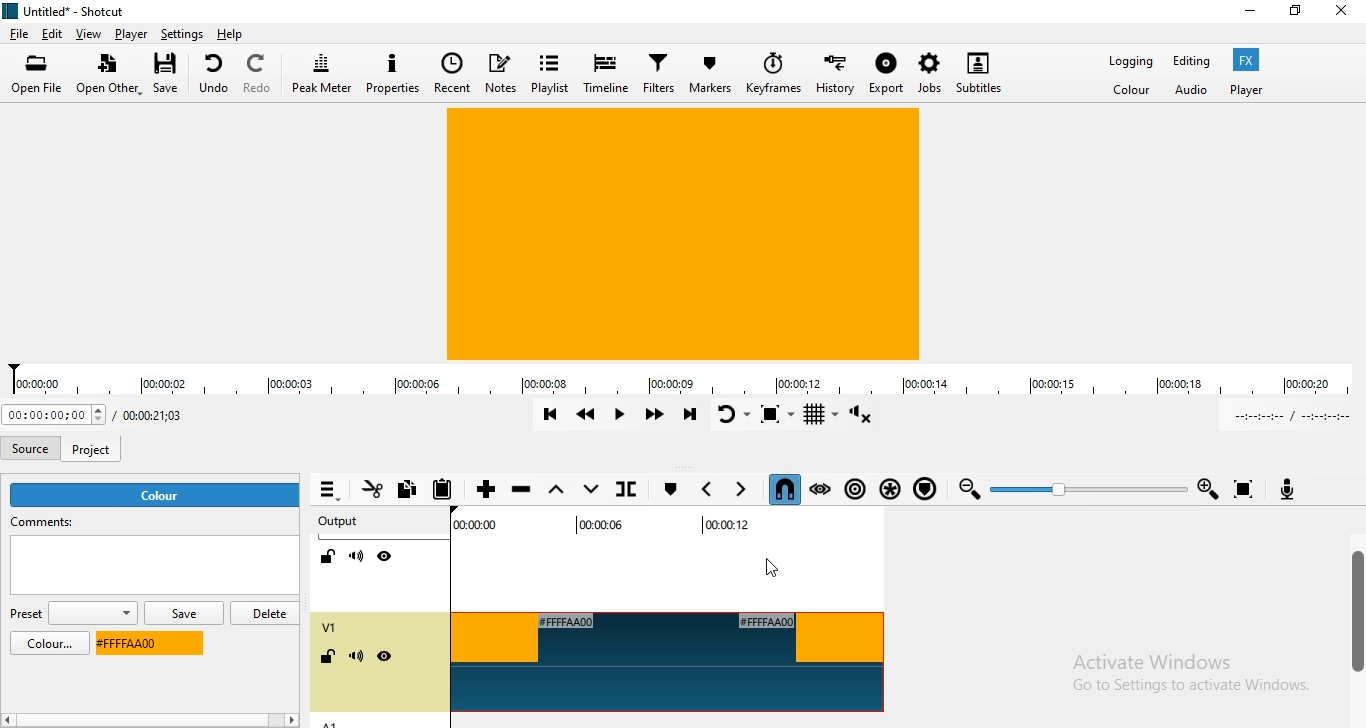 This screenshot has height=728, width=1366. I want to click on , so click(1195, 673).